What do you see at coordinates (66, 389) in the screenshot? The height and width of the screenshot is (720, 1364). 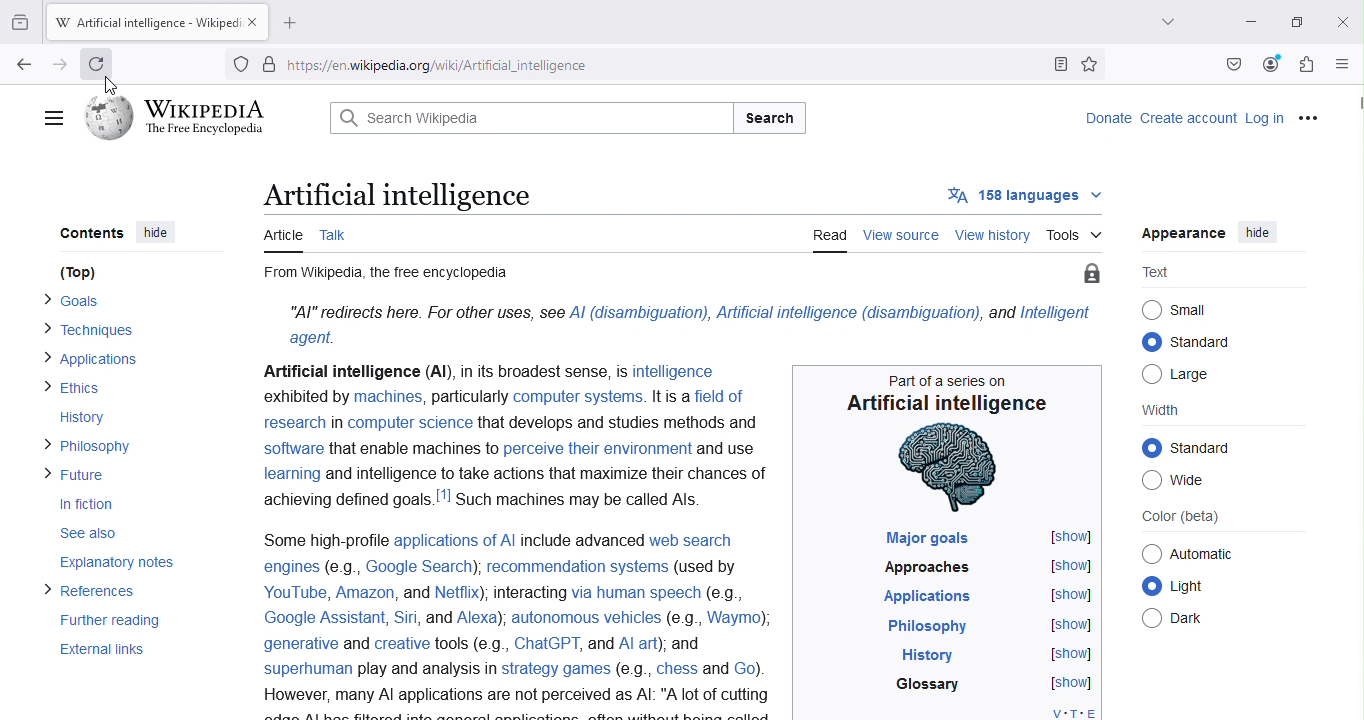 I see `> Ethics` at bounding box center [66, 389].